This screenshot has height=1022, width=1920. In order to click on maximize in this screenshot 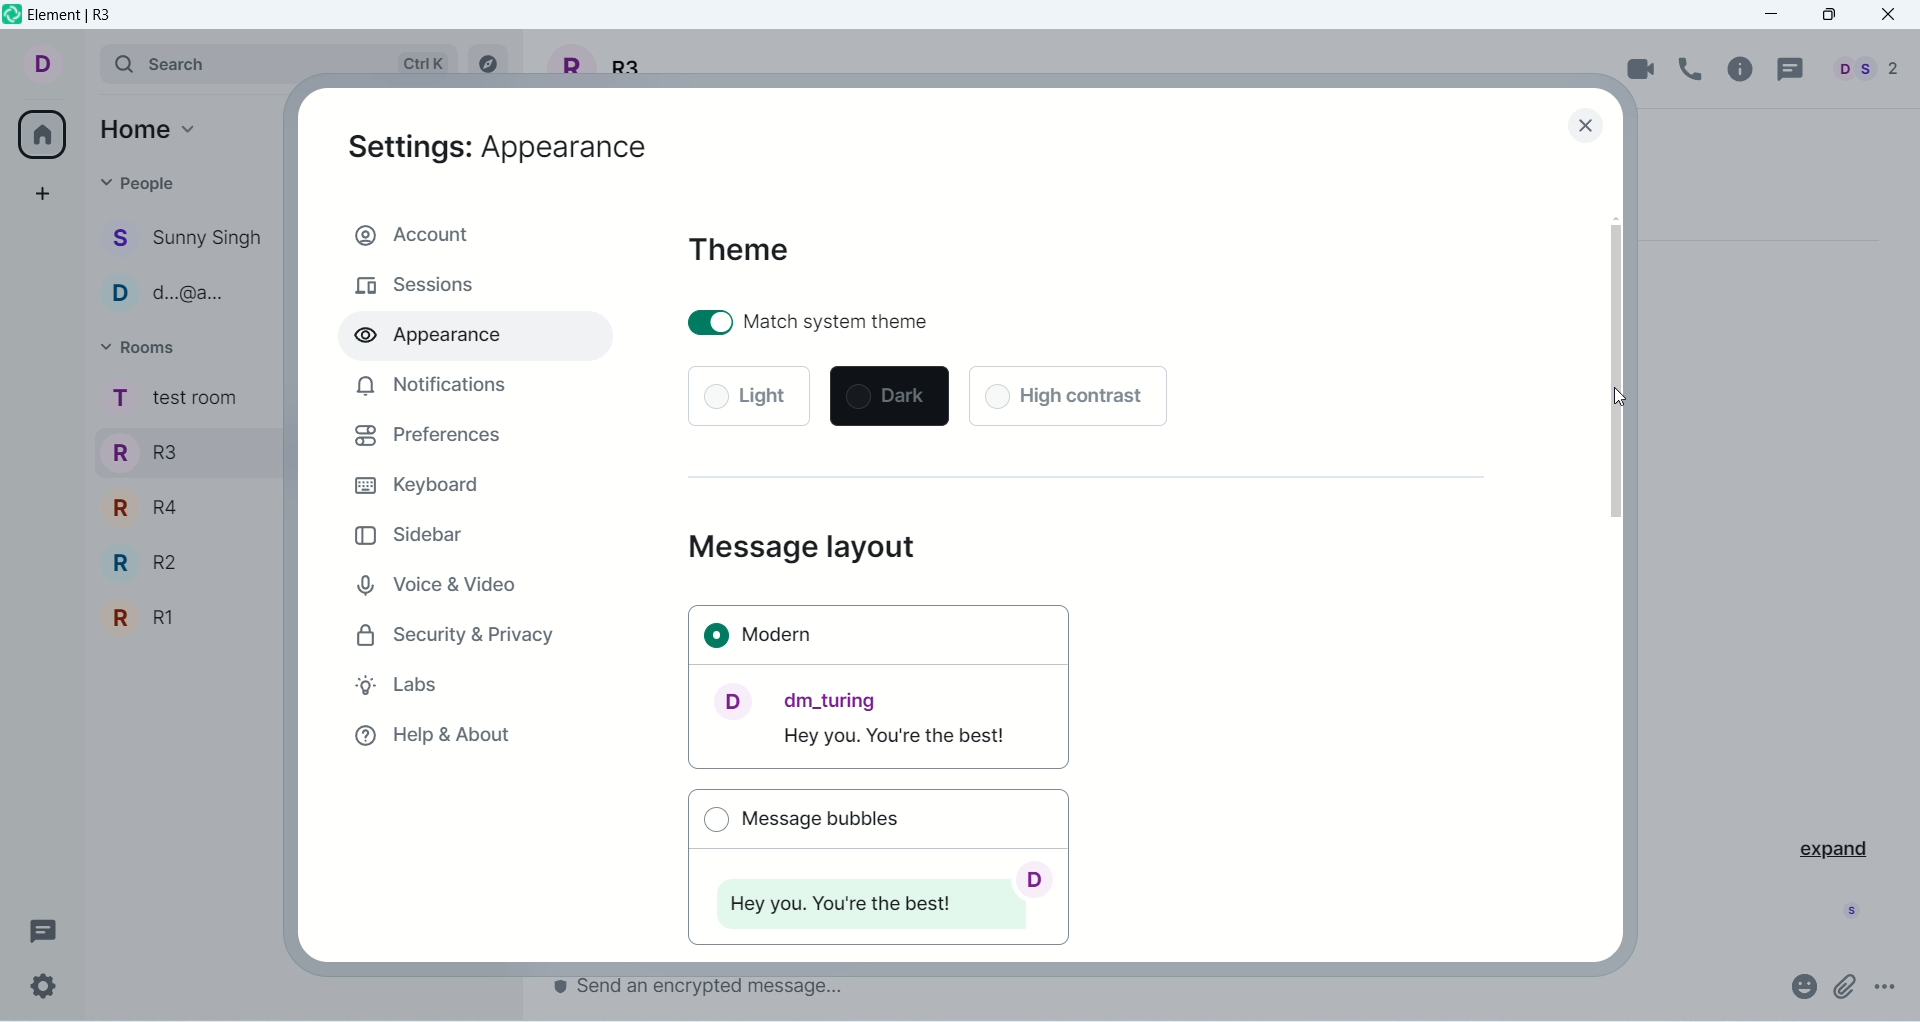, I will do `click(1829, 17)`.